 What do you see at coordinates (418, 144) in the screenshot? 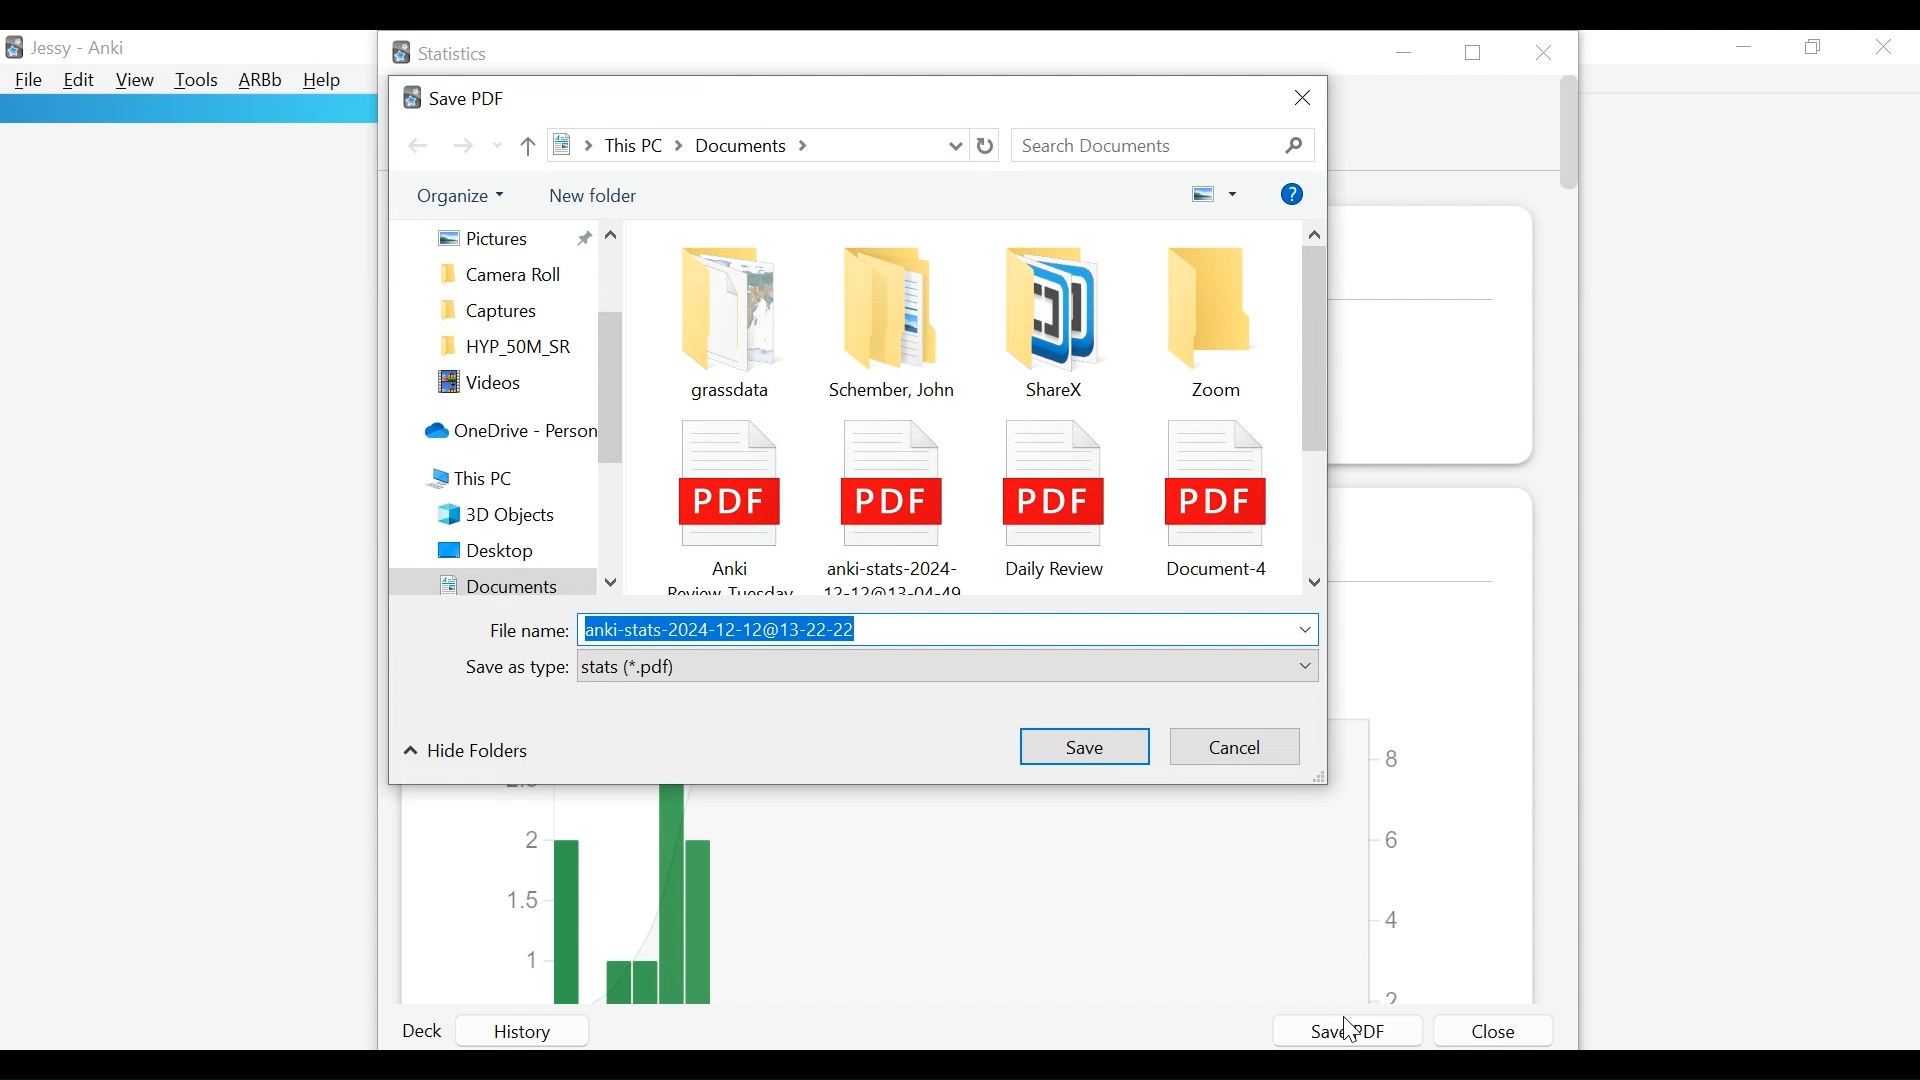
I see `Go back` at bounding box center [418, 144].